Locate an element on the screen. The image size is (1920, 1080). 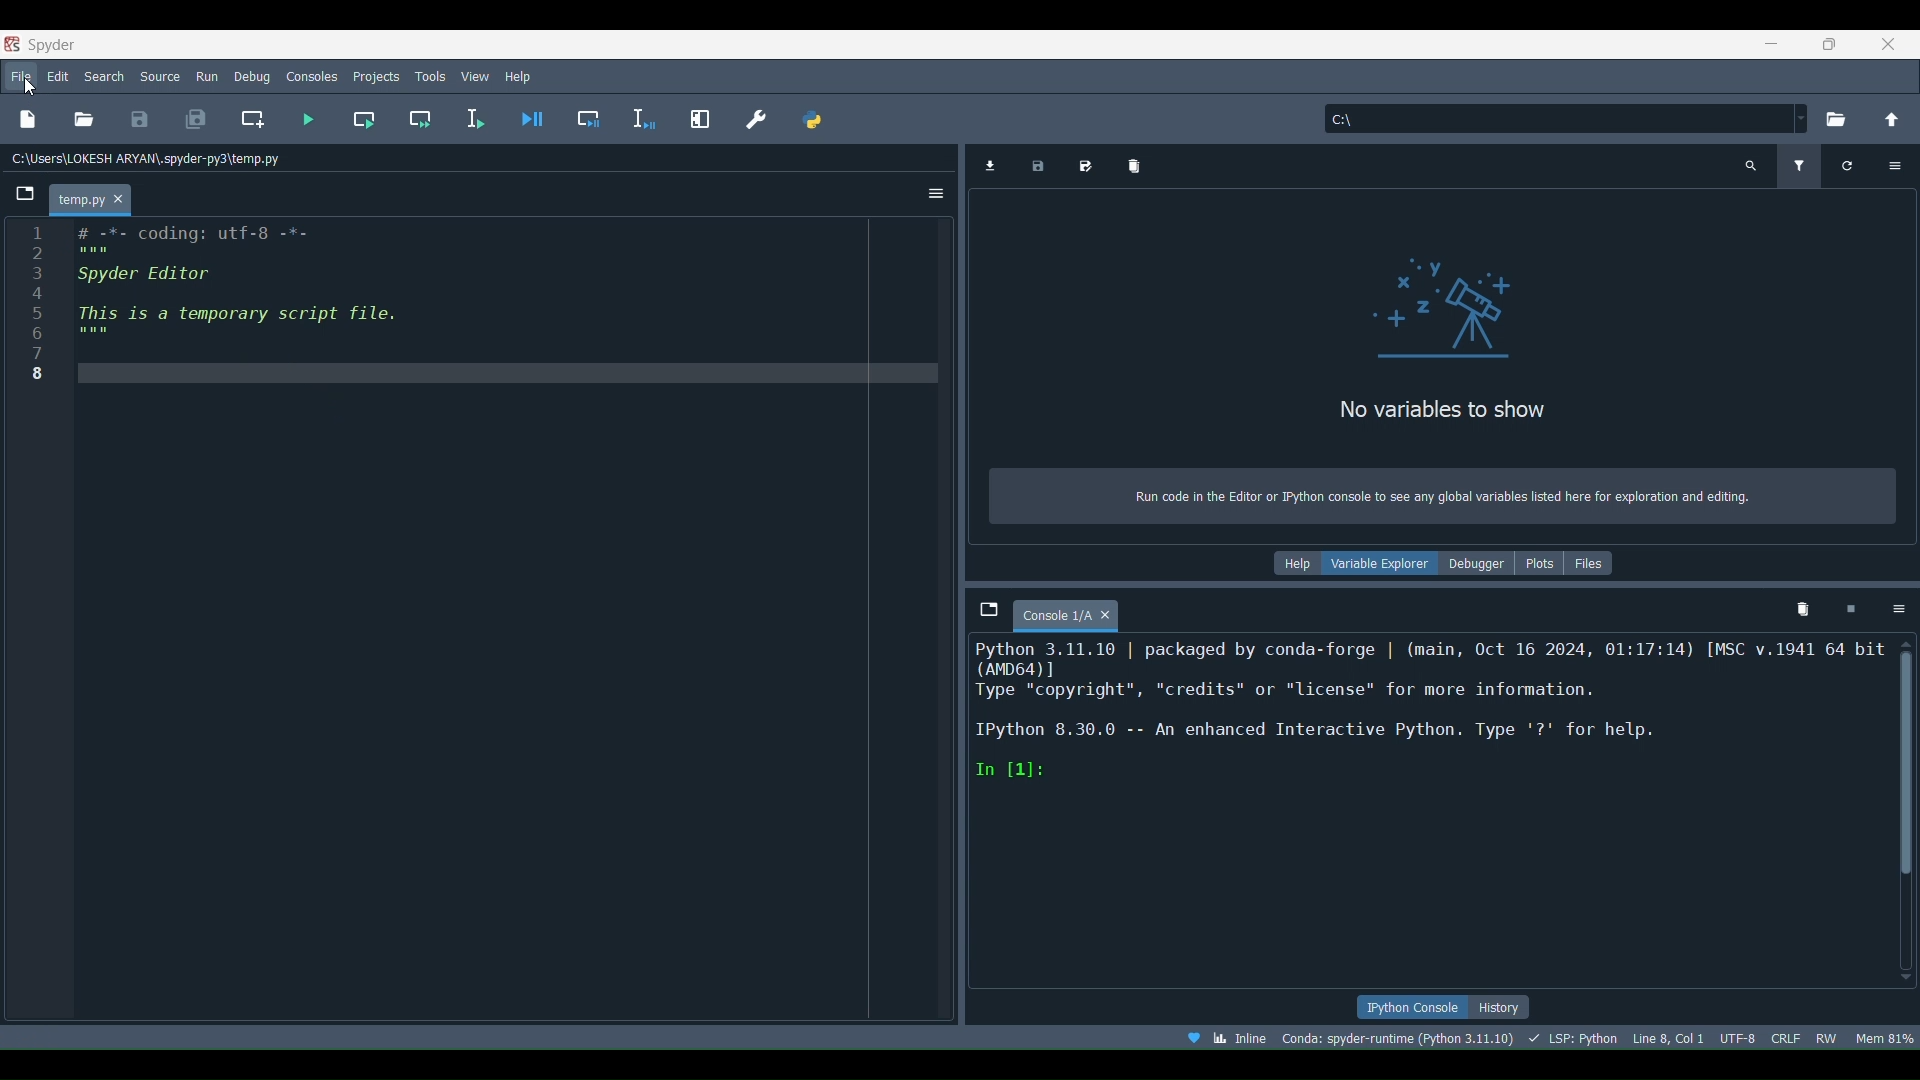
Run selection or current line (F9) is located at coordinates (466, 117).